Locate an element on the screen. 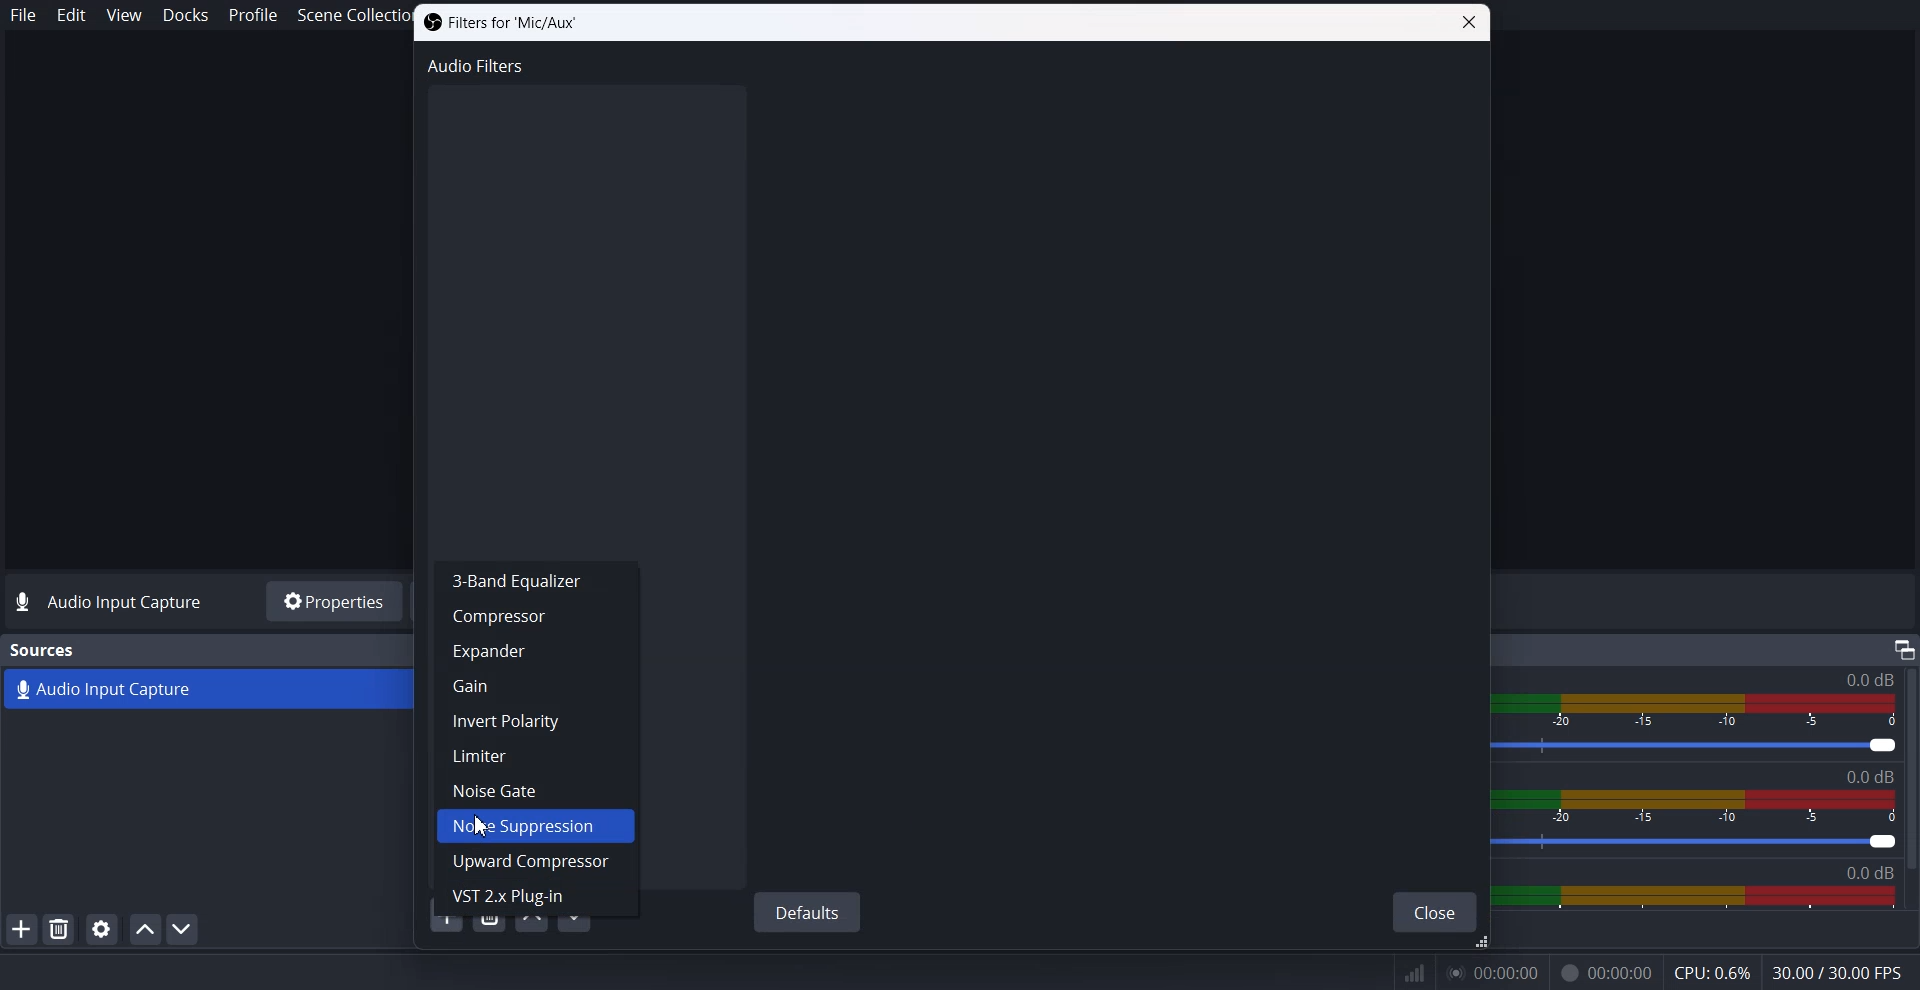  Move source up is located at coordinates (145, 929).